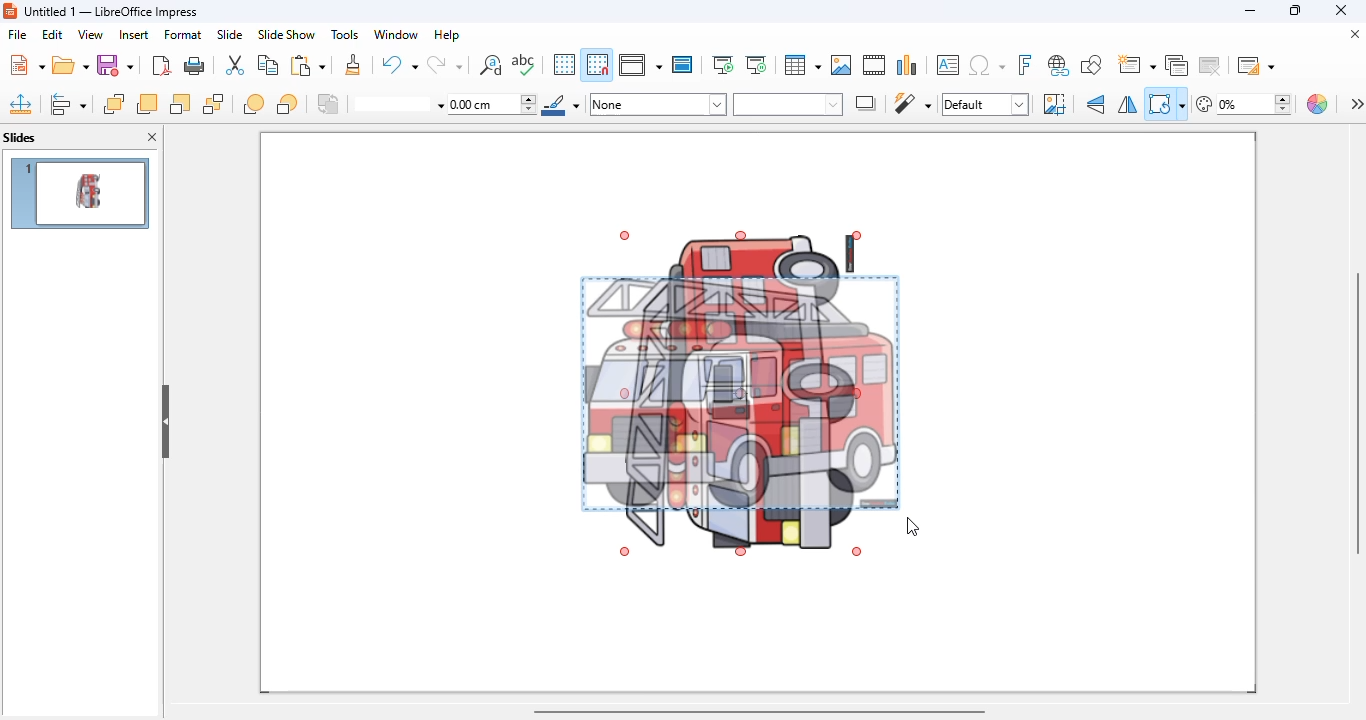 This screenshot has width=1366, height=720. Describe the element at coordinates (1177, 65) in the screenshot. I see `duplicate slide` at that location.